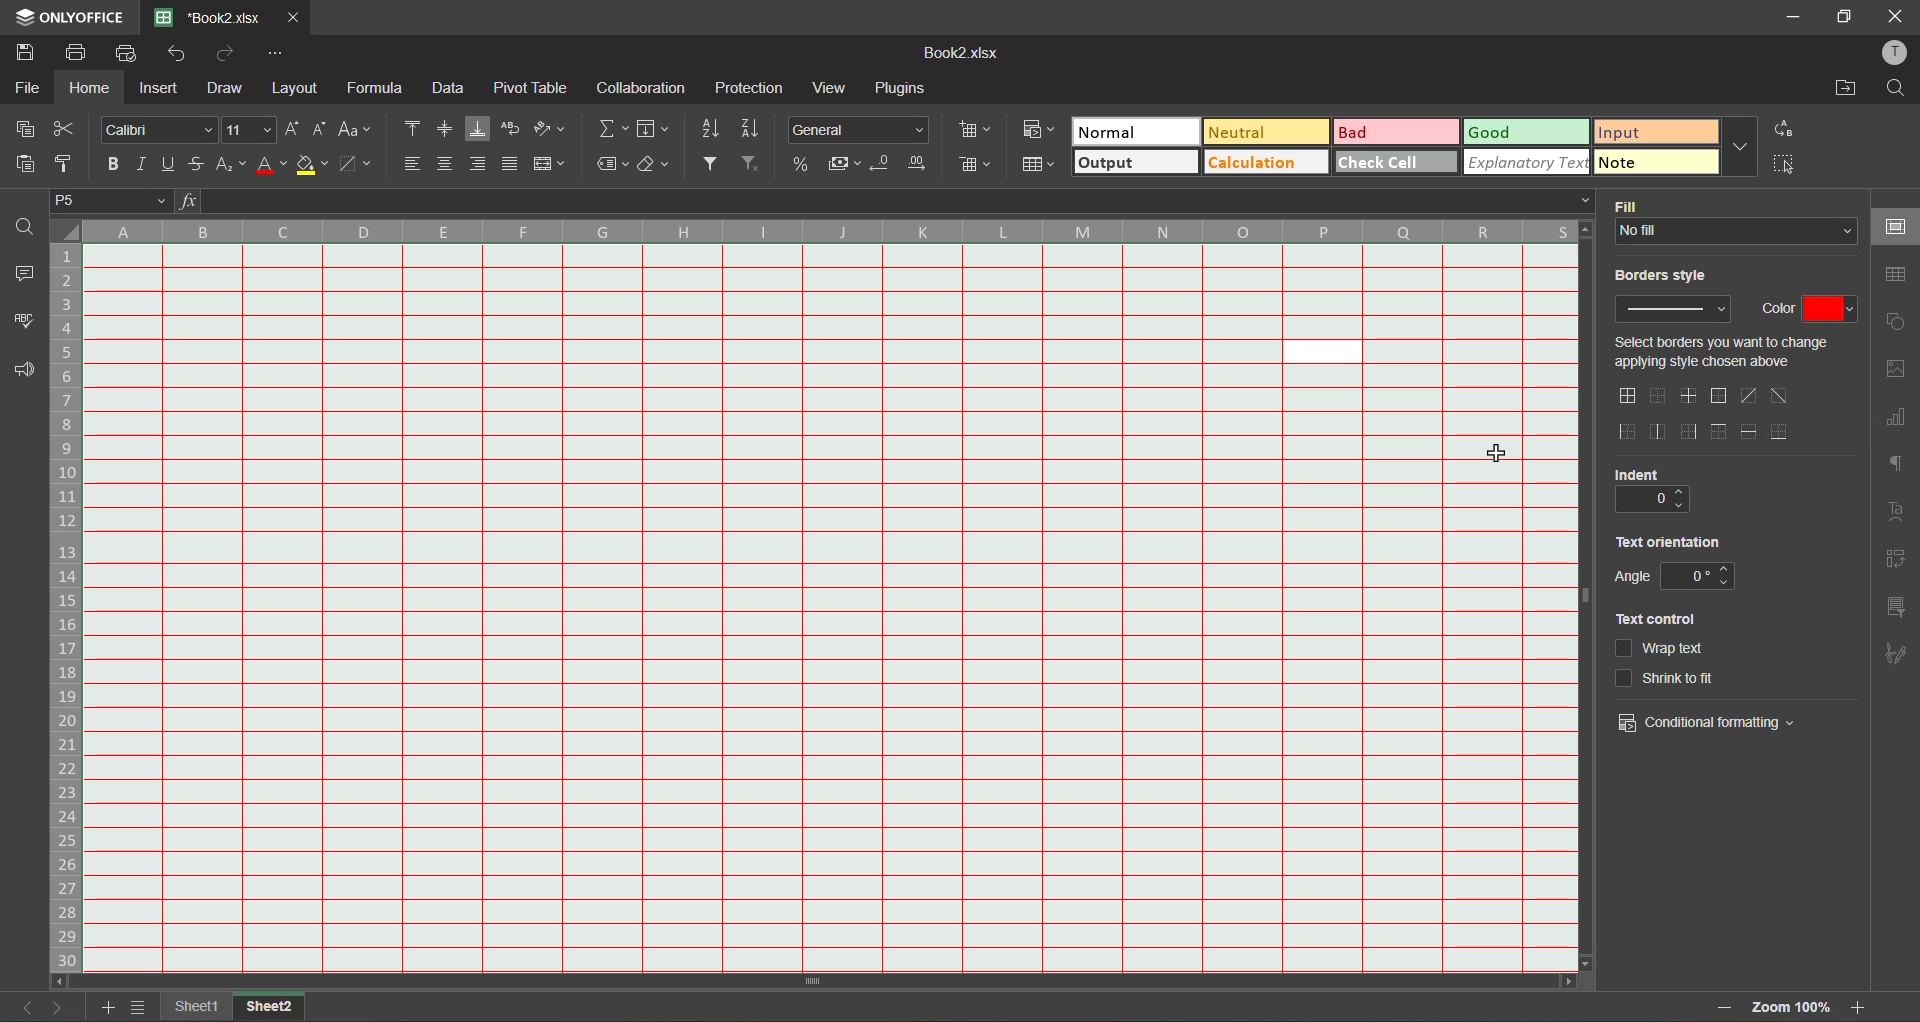 The width and height of the screenshot is (1920, 1022). I want to click on copy style, so click(70, 164).